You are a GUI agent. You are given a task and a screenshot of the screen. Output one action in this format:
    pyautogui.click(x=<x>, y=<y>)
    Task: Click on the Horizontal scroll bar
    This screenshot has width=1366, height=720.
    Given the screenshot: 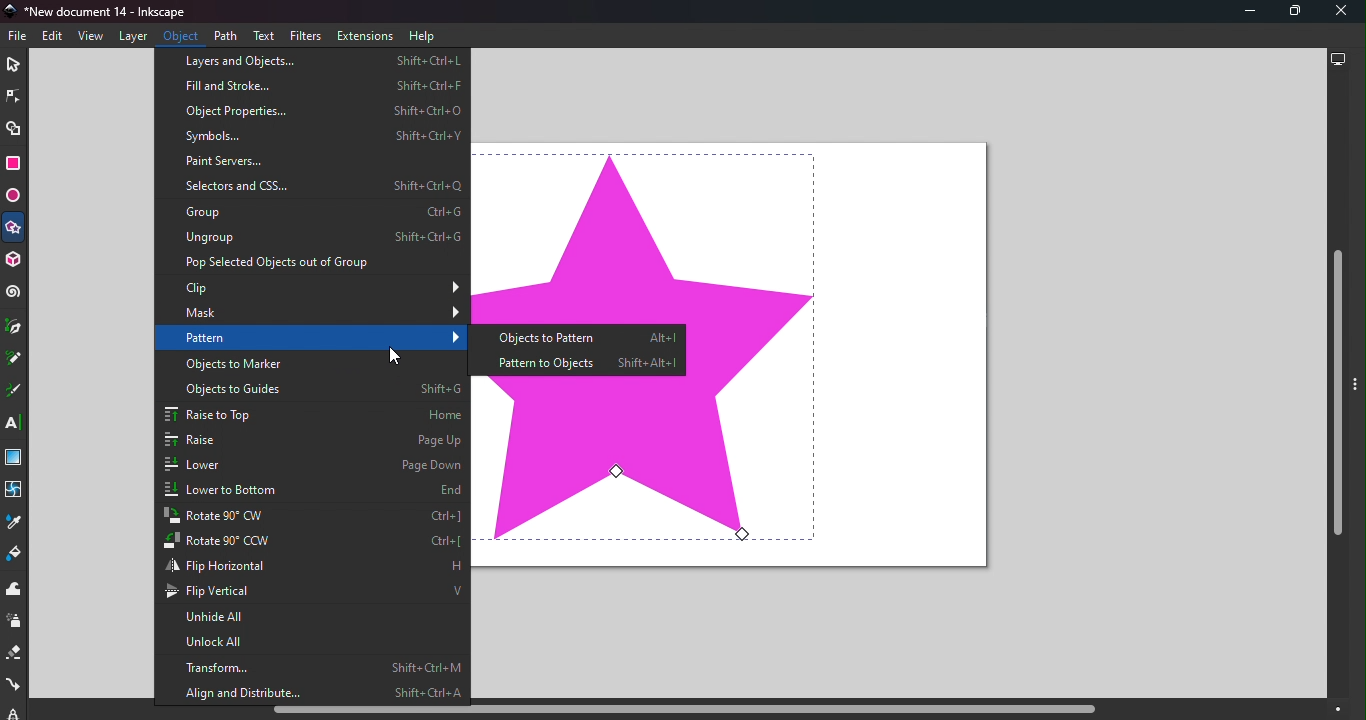 What is the action you would take?
    pyautogui.click(x=676, y=710)
    